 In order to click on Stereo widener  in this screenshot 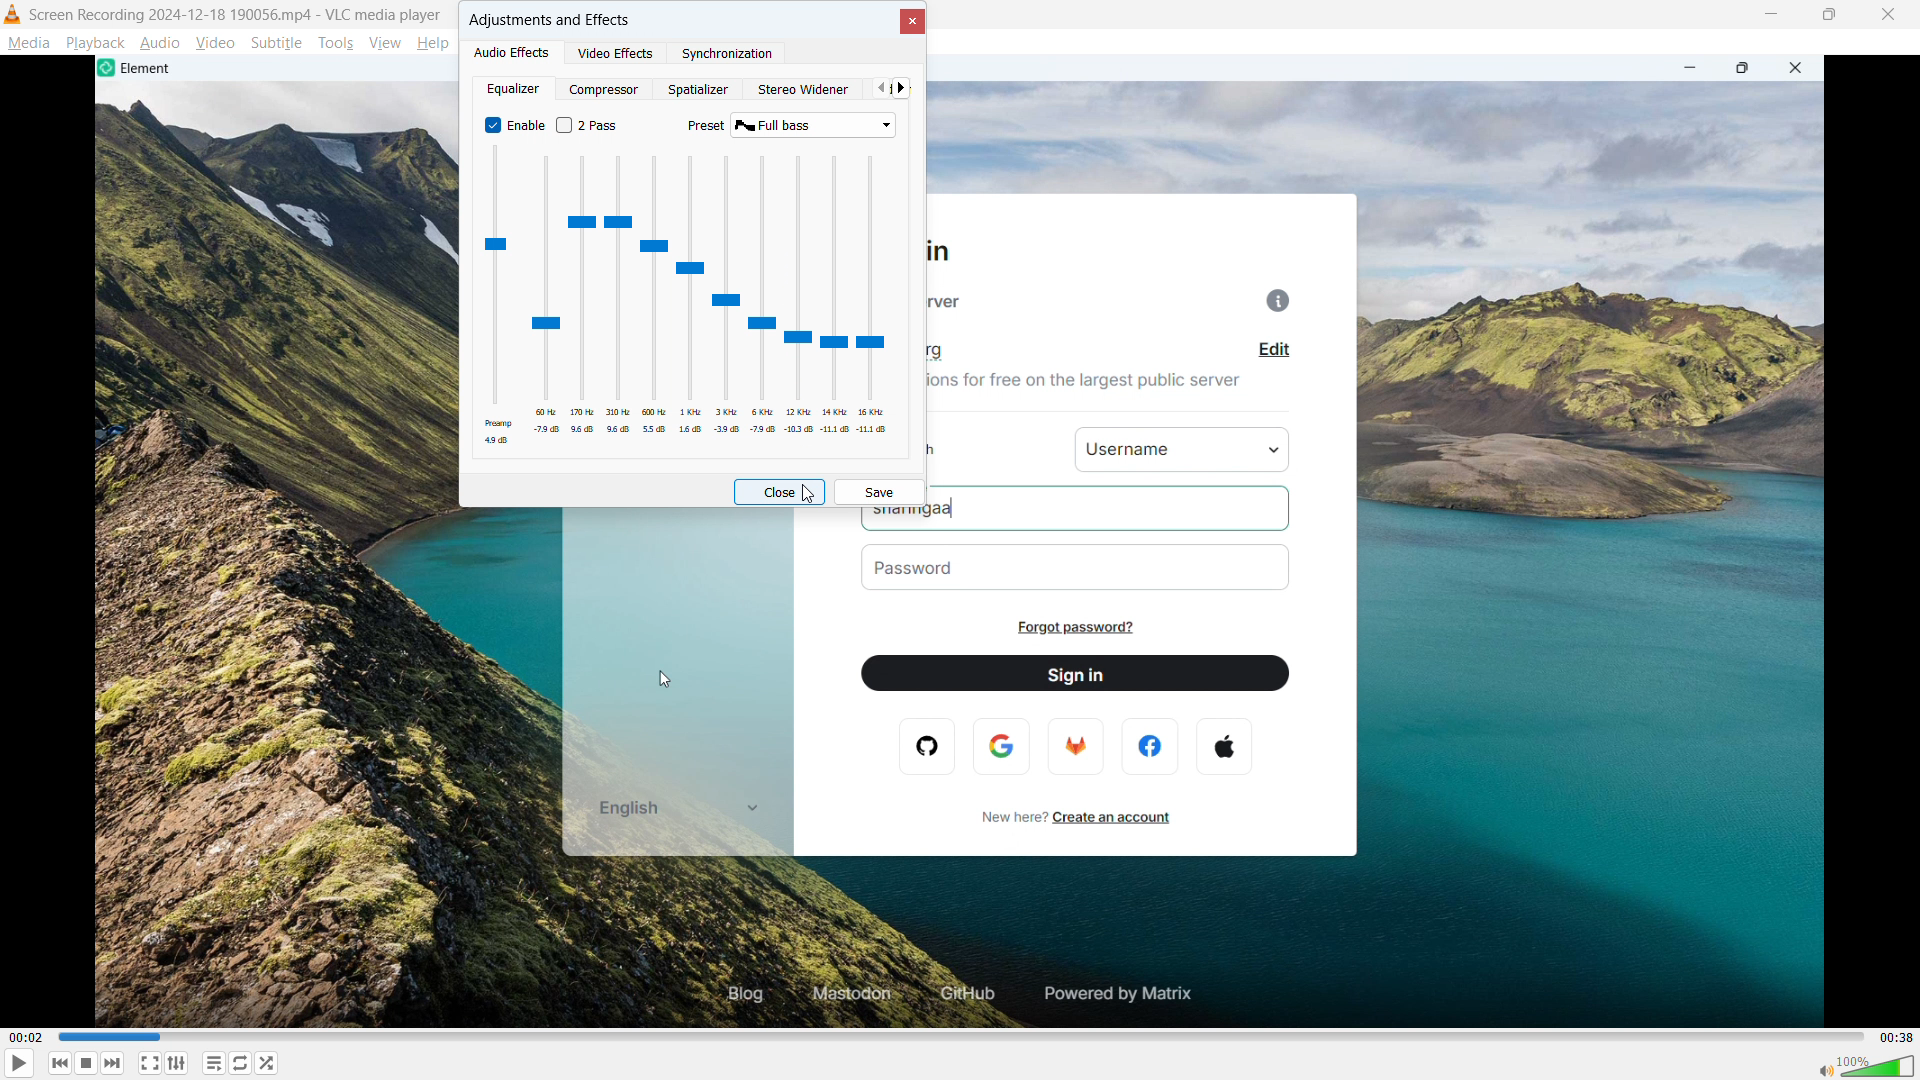, I will do `click(805, 89)`.